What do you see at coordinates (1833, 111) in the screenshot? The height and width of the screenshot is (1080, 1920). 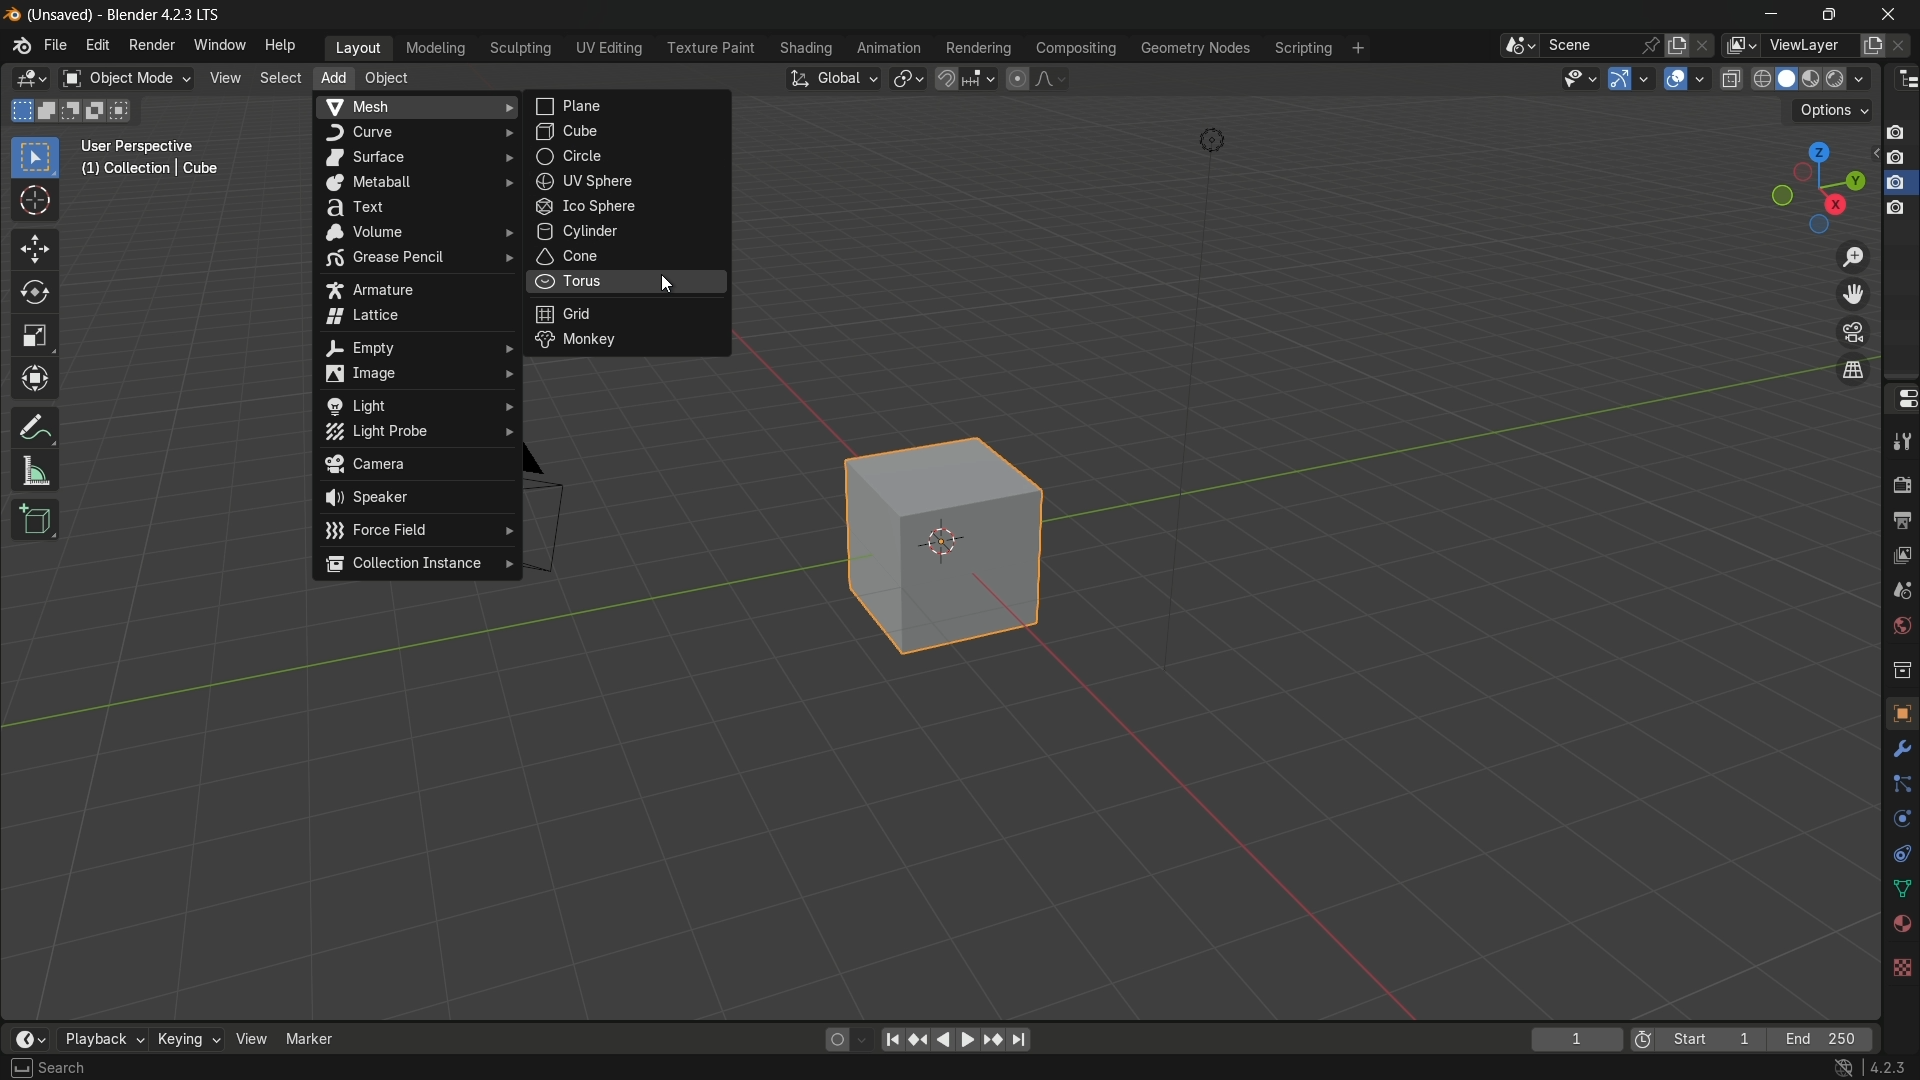 I see `options` at bounding box center [1833, 111].